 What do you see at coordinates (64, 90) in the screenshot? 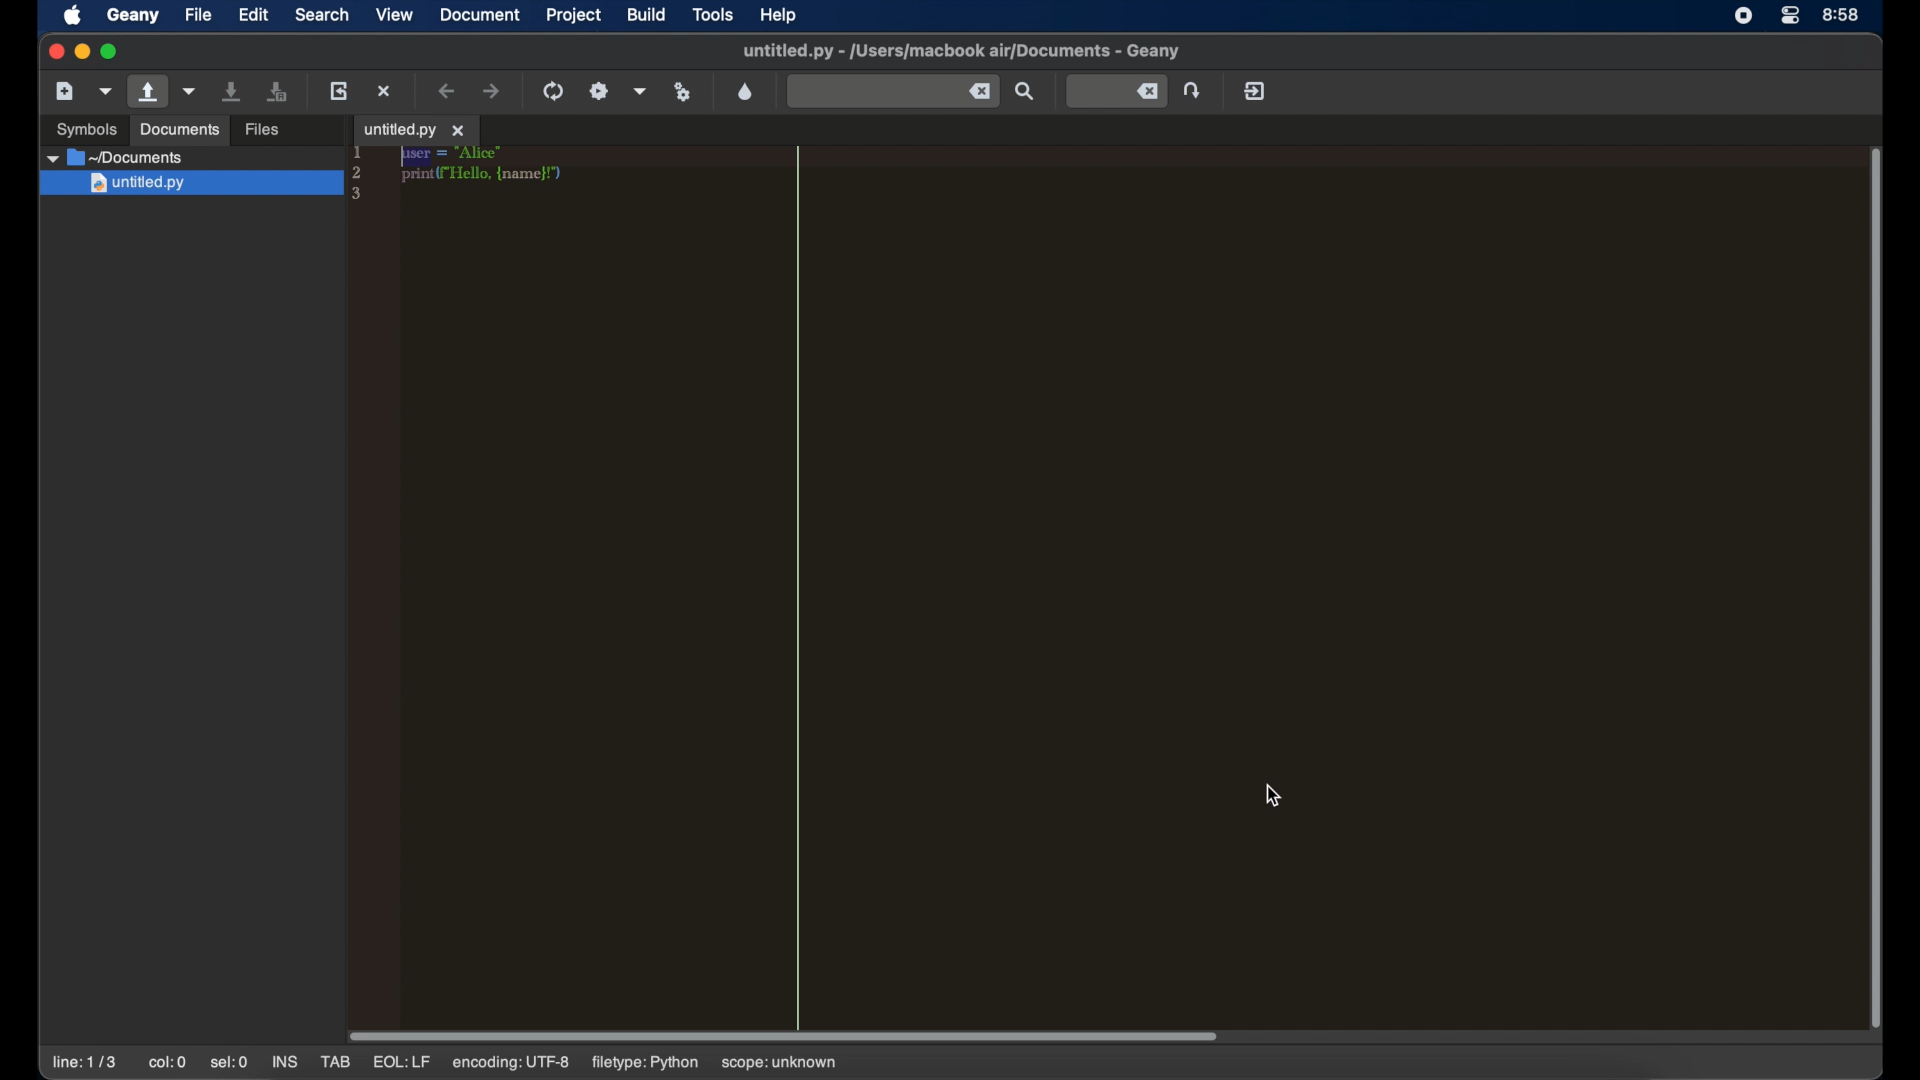
I see `create a new file` at bounding box center [64, 90].